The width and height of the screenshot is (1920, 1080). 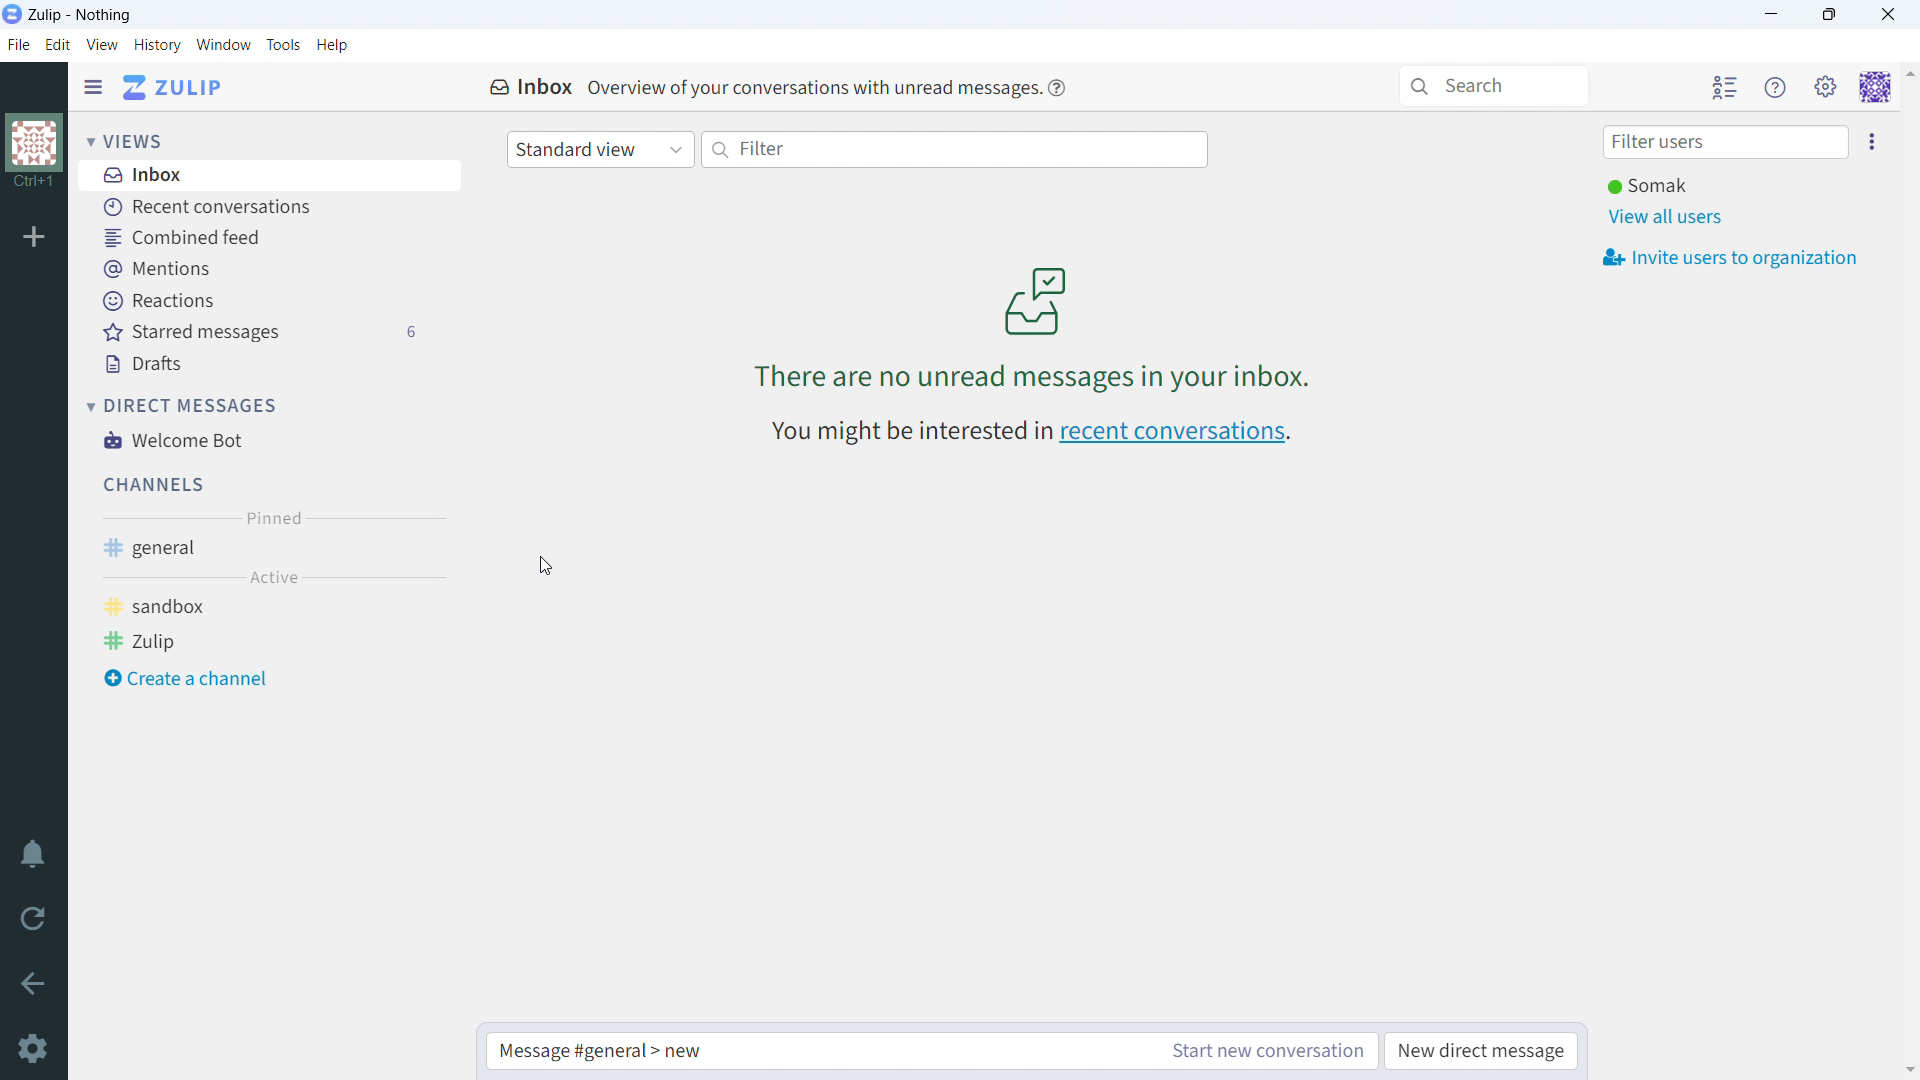 What do you see at coordinates (1908, 73) in the screenshot?
I see `scroll up` at bounding box center [1908, 73].